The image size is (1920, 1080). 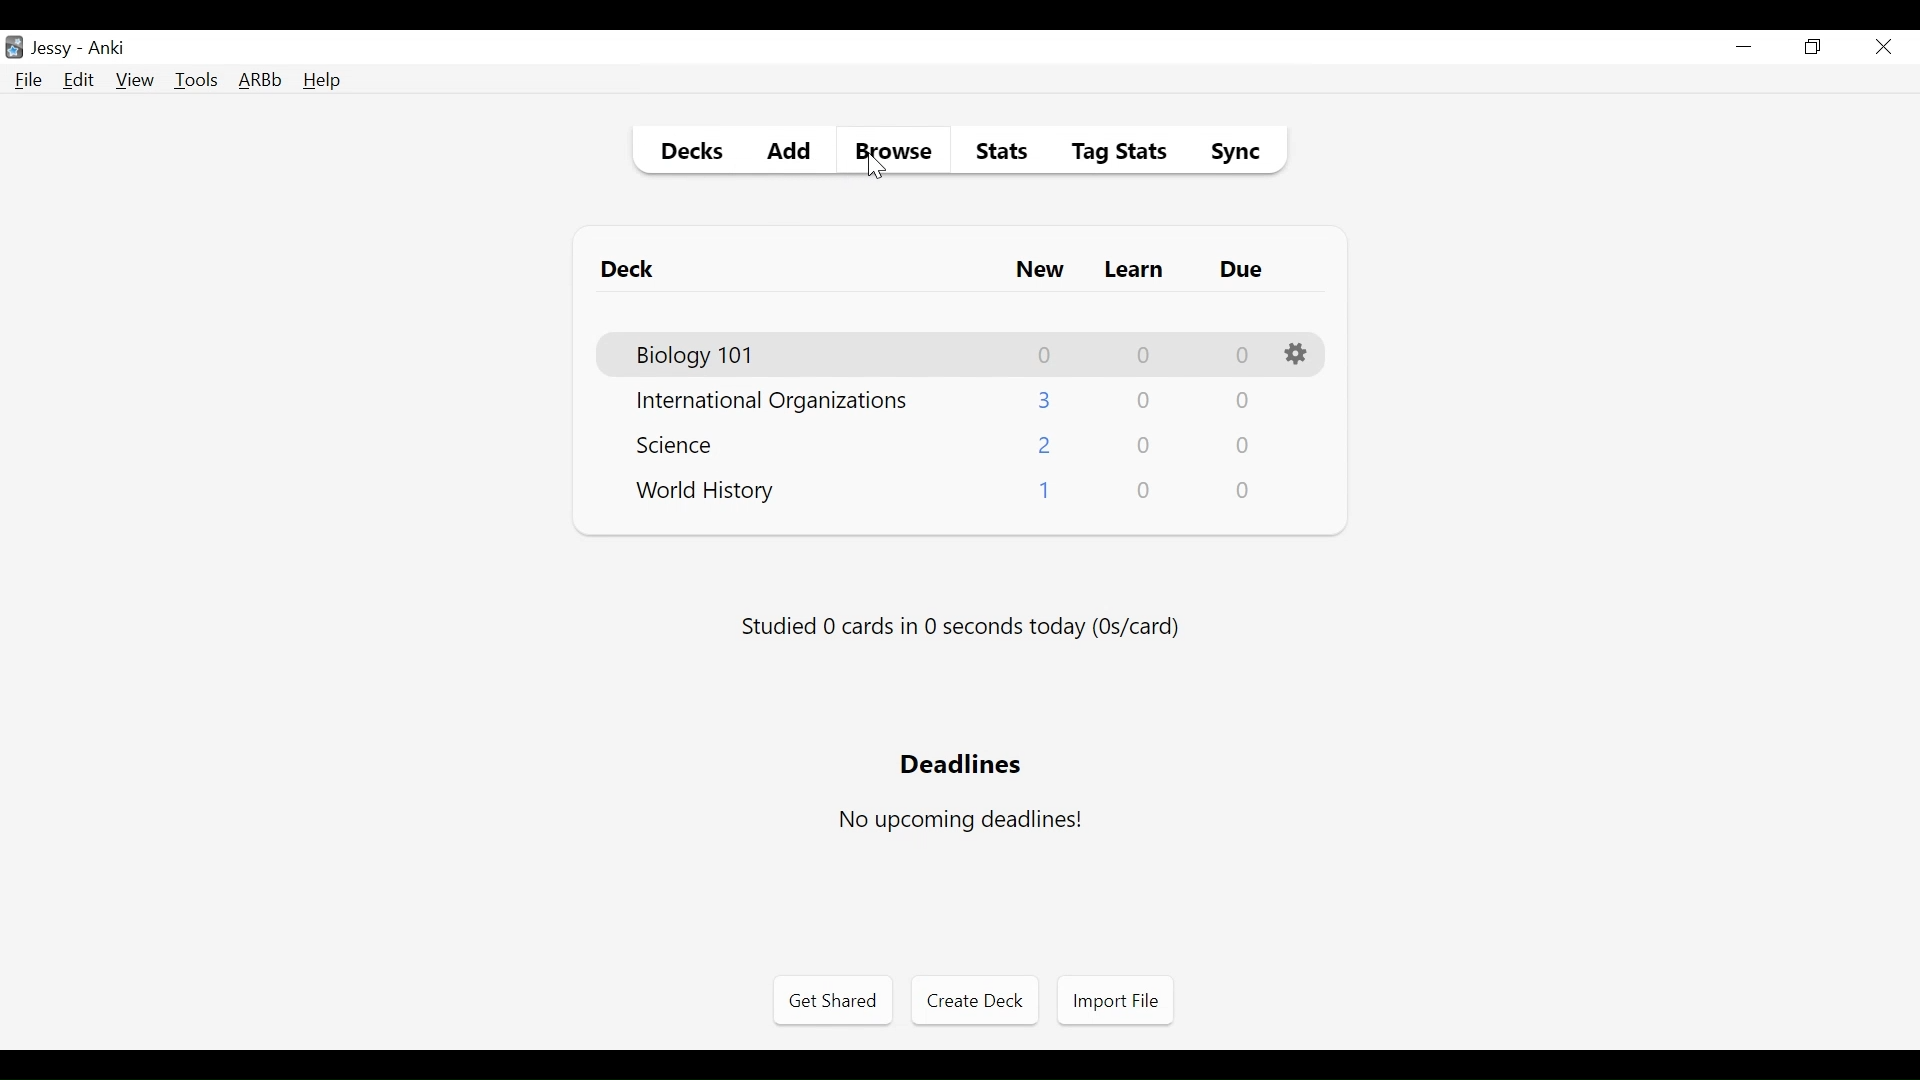 What do you see at coordinates (897, 154) in the screenshot?
I see `Browse` at bounding box center [897, 154].